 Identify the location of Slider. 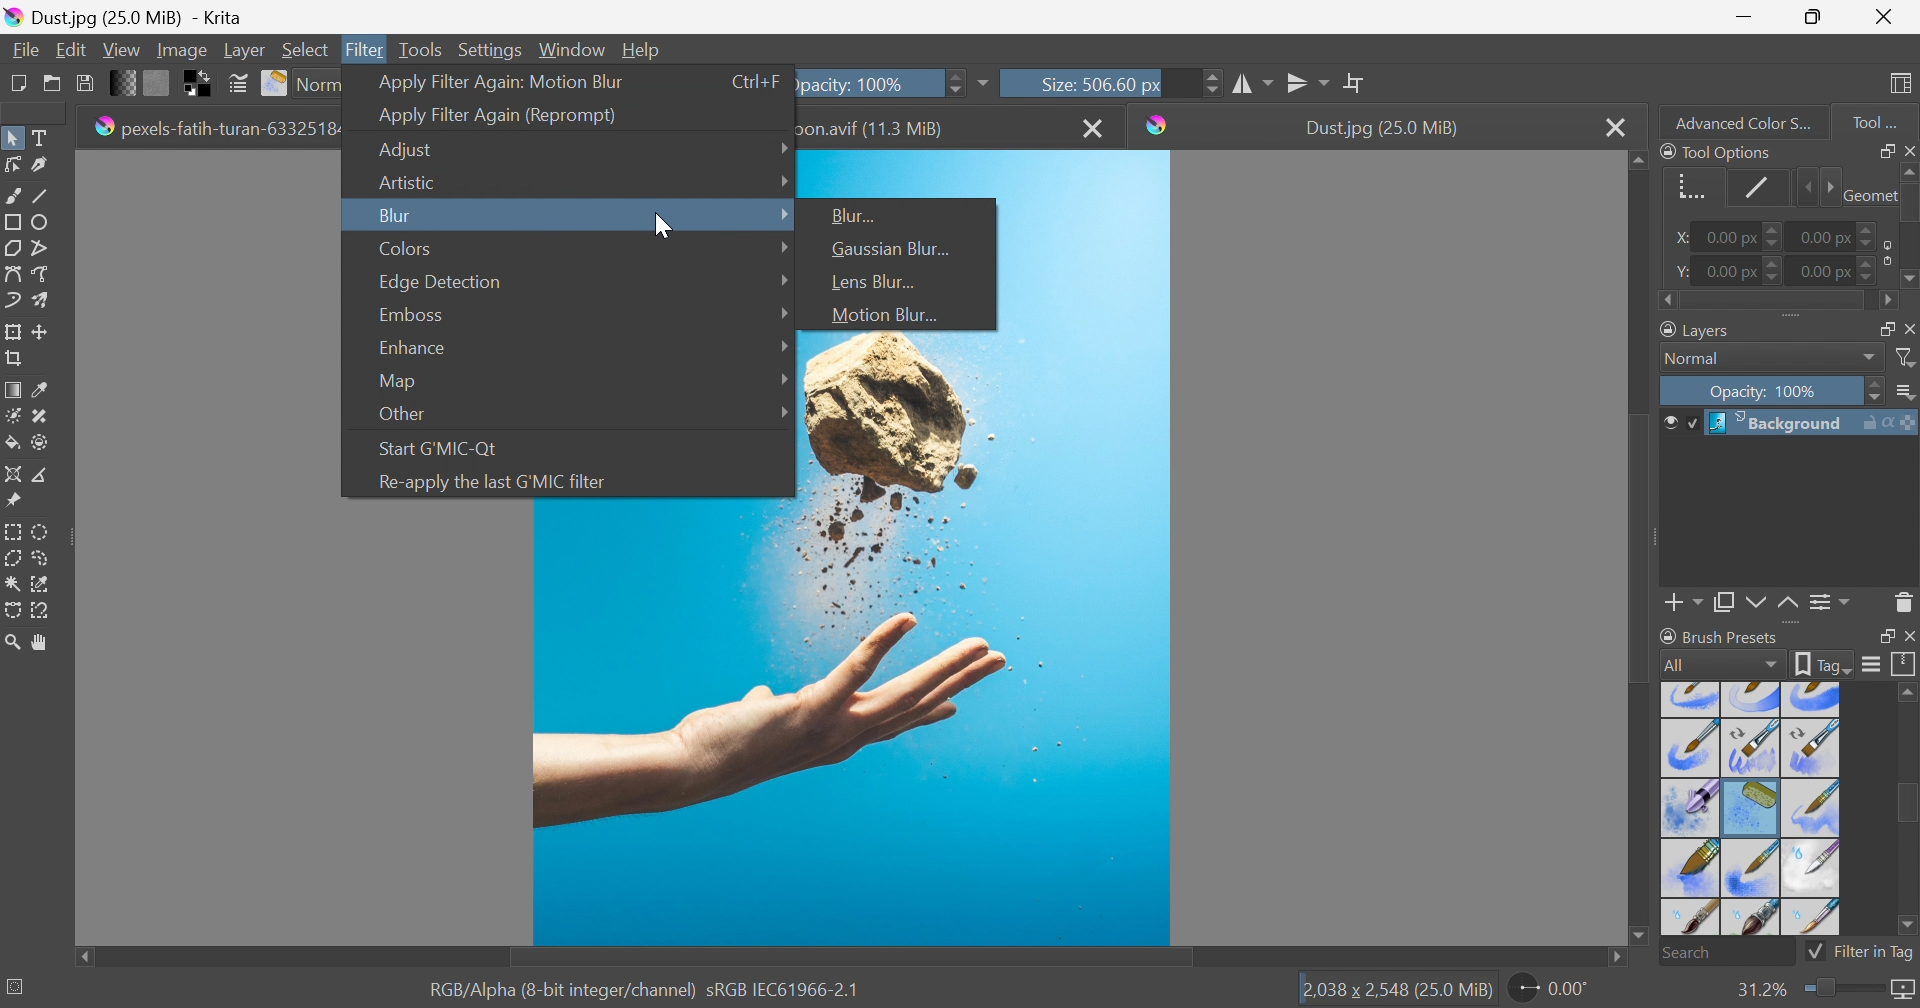
(1775, 238).